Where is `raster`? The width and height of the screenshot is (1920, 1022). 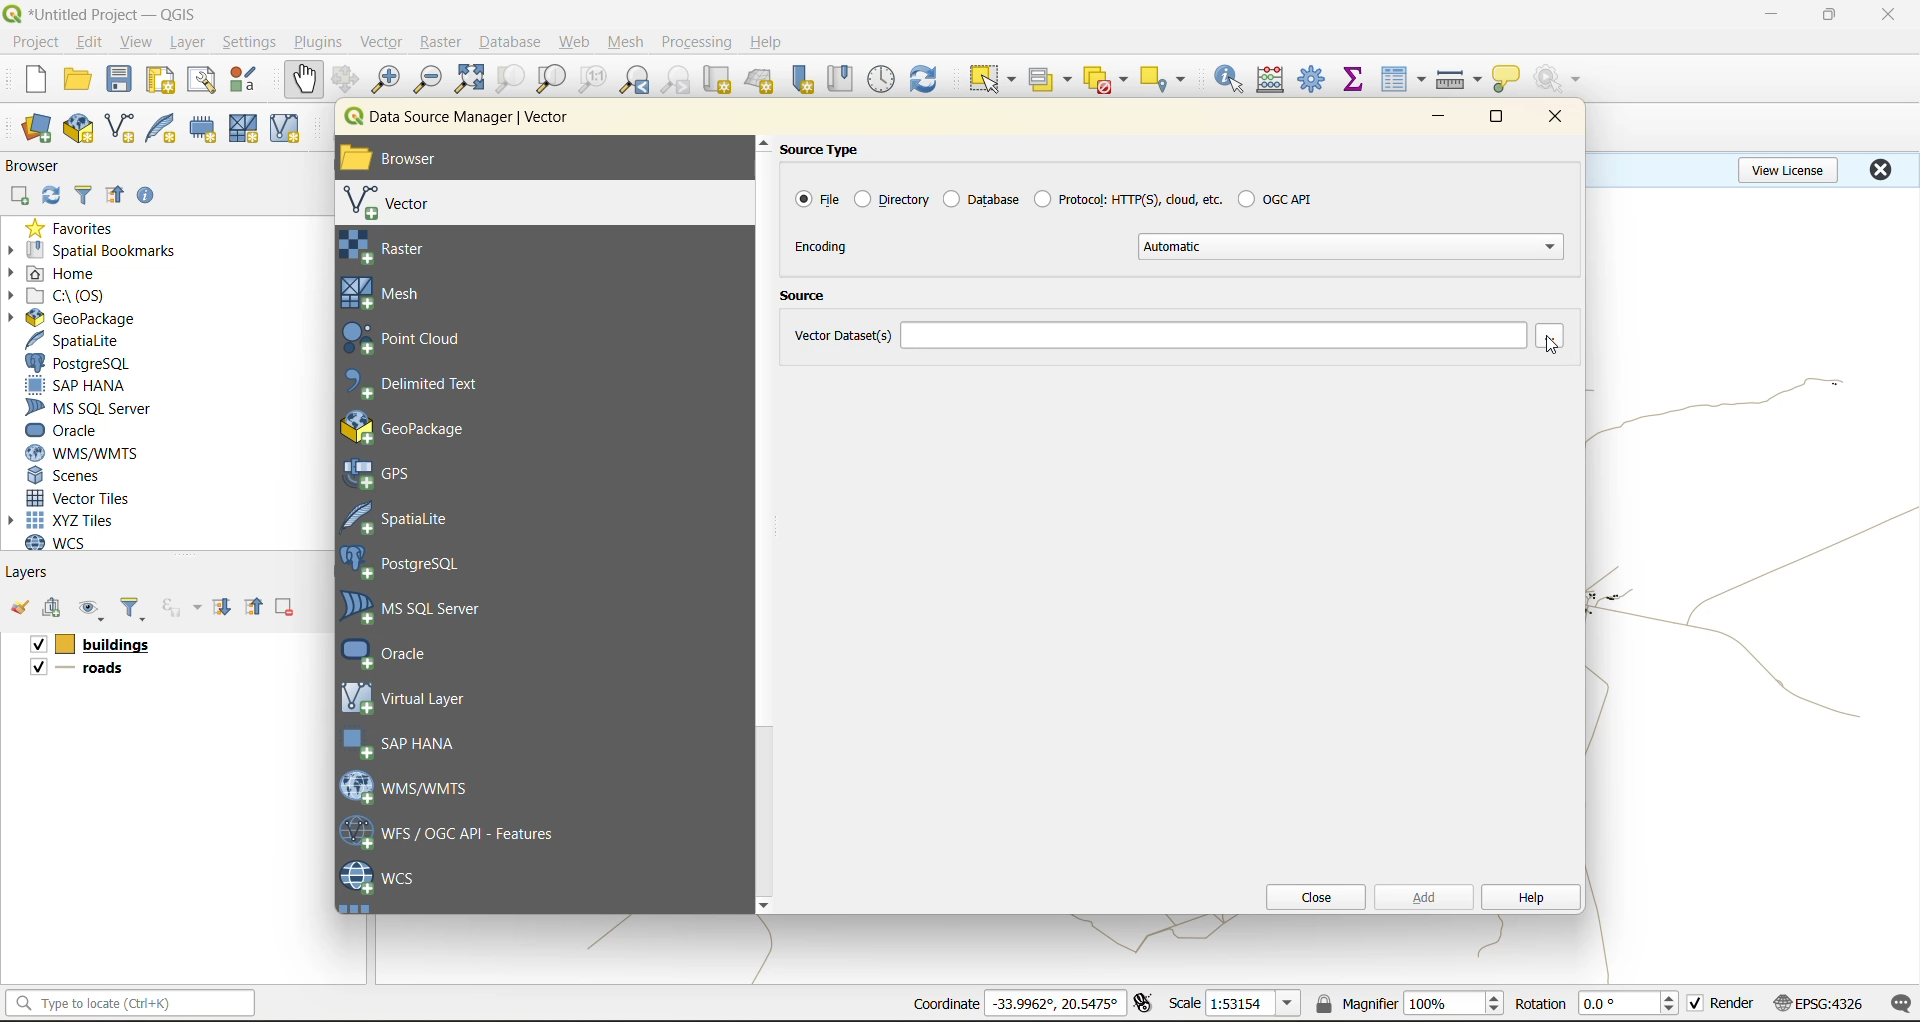 raster is located at coordinates (418, 248).